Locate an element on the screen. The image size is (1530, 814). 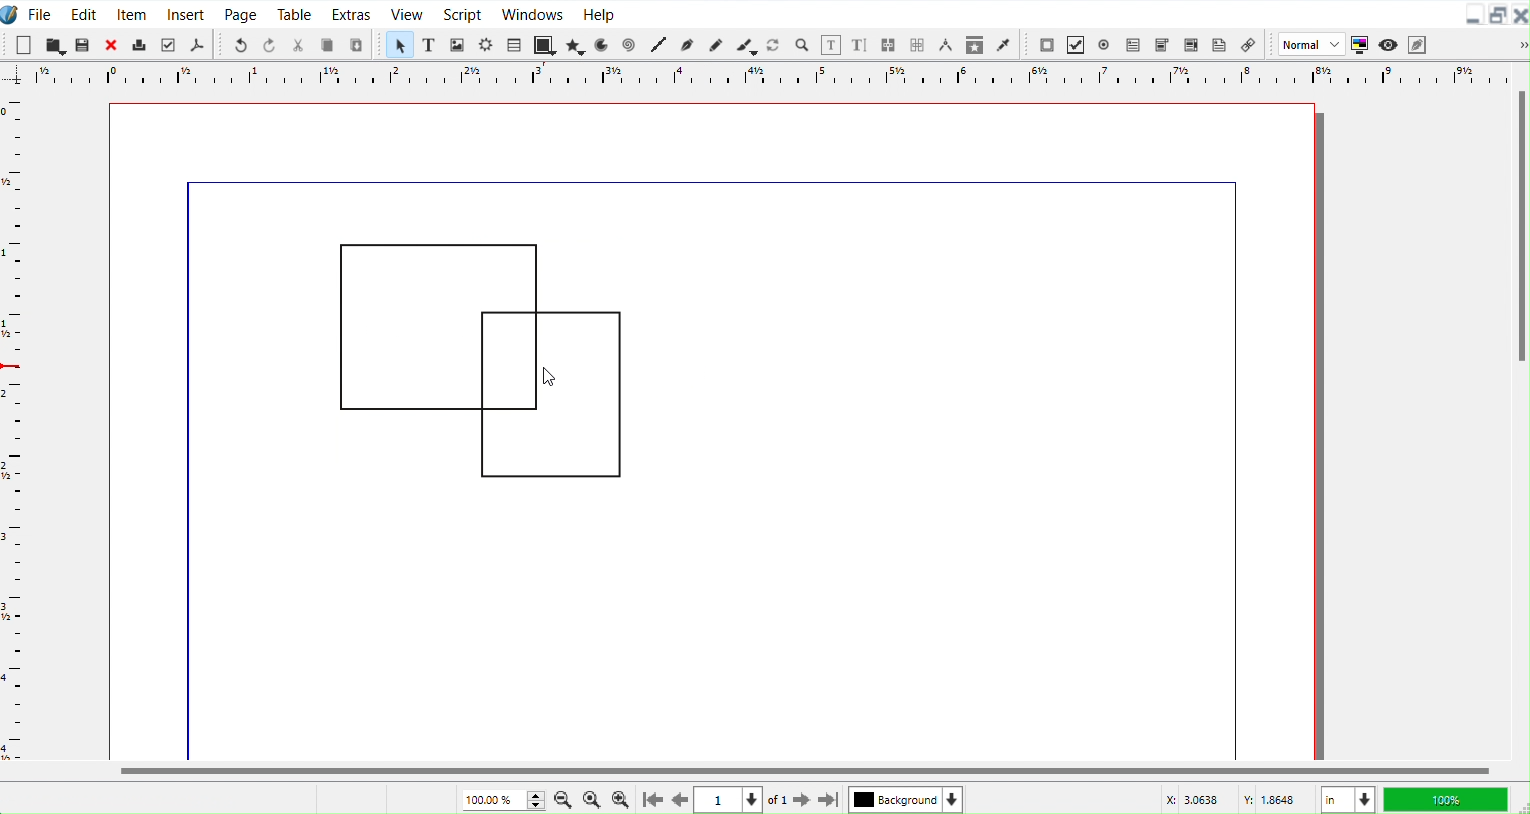
PDF Combo Box is located at coordinates (1162, 44).